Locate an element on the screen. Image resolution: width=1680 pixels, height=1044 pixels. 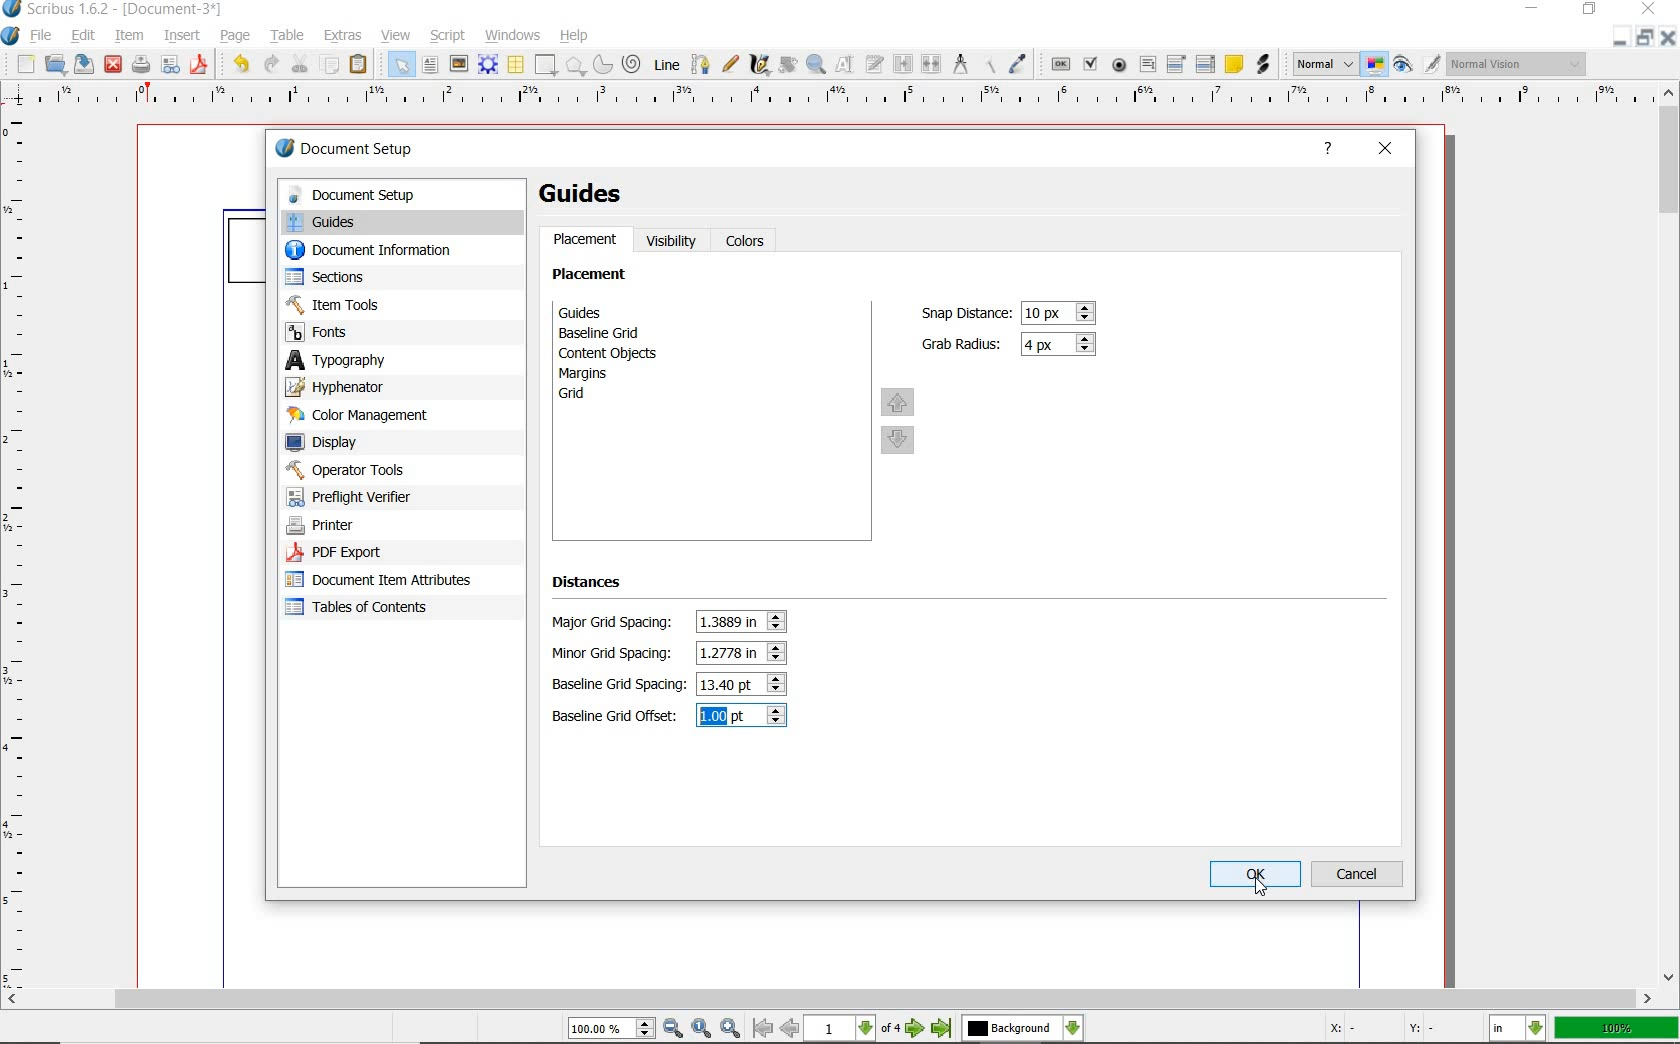
zoom to 100% is located at coordinates (703, 1029).